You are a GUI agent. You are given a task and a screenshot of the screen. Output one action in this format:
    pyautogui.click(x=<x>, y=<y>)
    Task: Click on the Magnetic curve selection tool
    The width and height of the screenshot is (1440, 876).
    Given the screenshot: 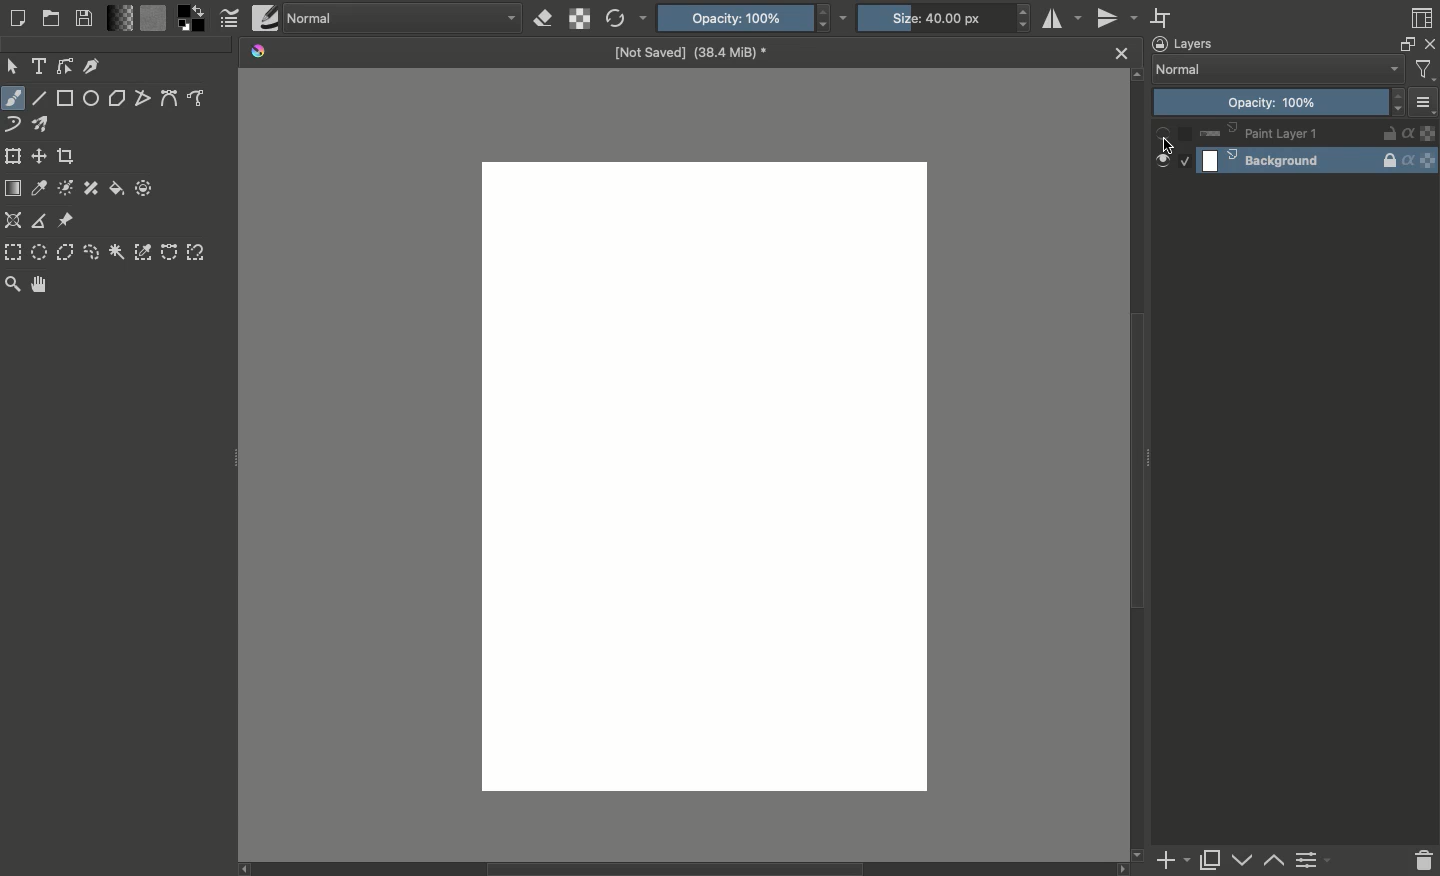 What is the action you would take?
    pyautogui.click(x=197, y=250)
    